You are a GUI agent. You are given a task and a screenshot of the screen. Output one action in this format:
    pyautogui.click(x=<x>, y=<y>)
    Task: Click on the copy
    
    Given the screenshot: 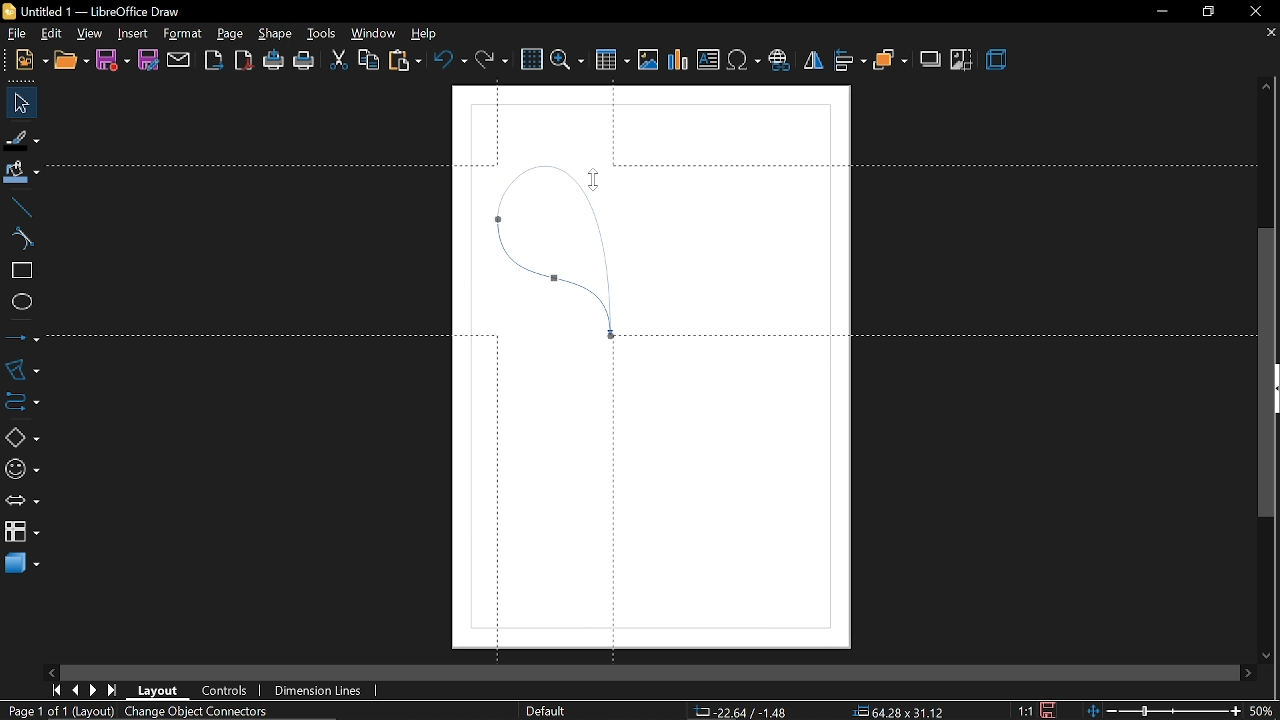 What is the action you would take?
    pyautogui.click(x=367, y=62)
    